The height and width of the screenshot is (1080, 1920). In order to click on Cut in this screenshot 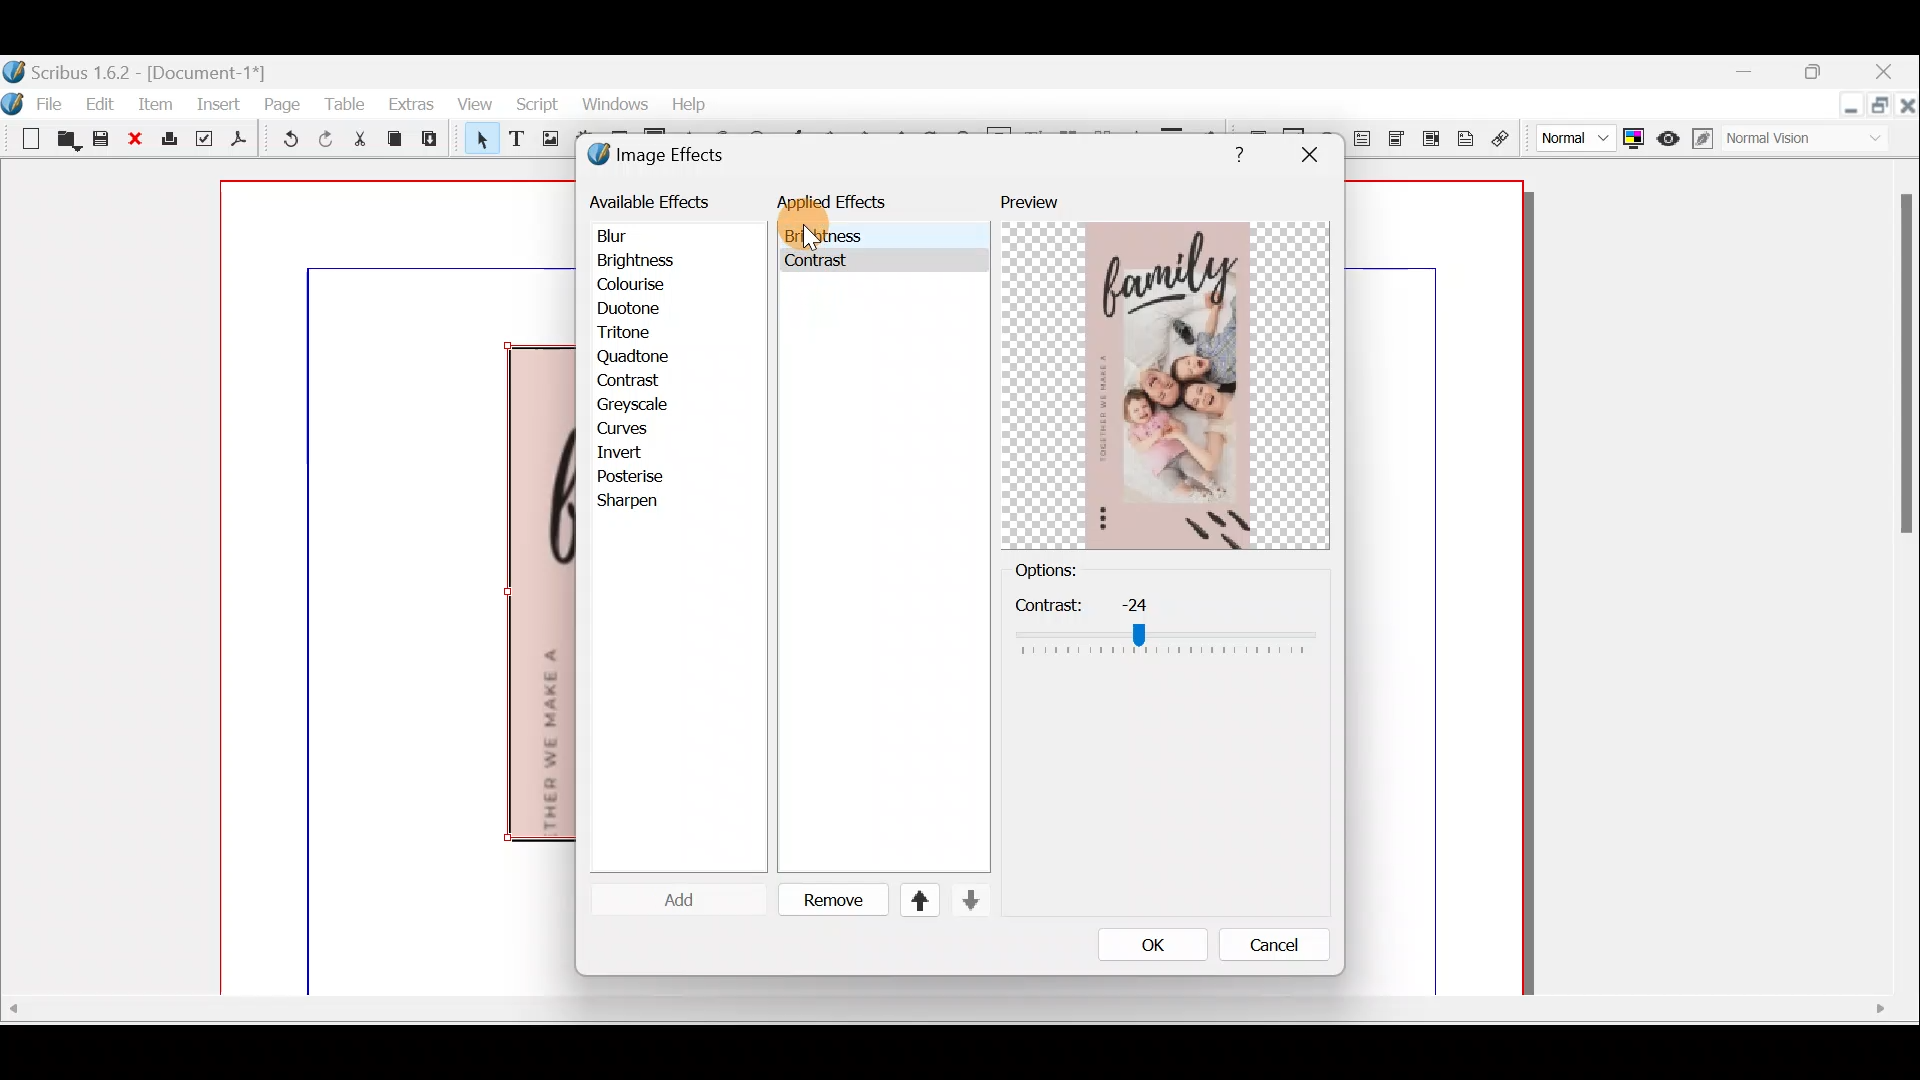, I will do `click(359, 142)`.